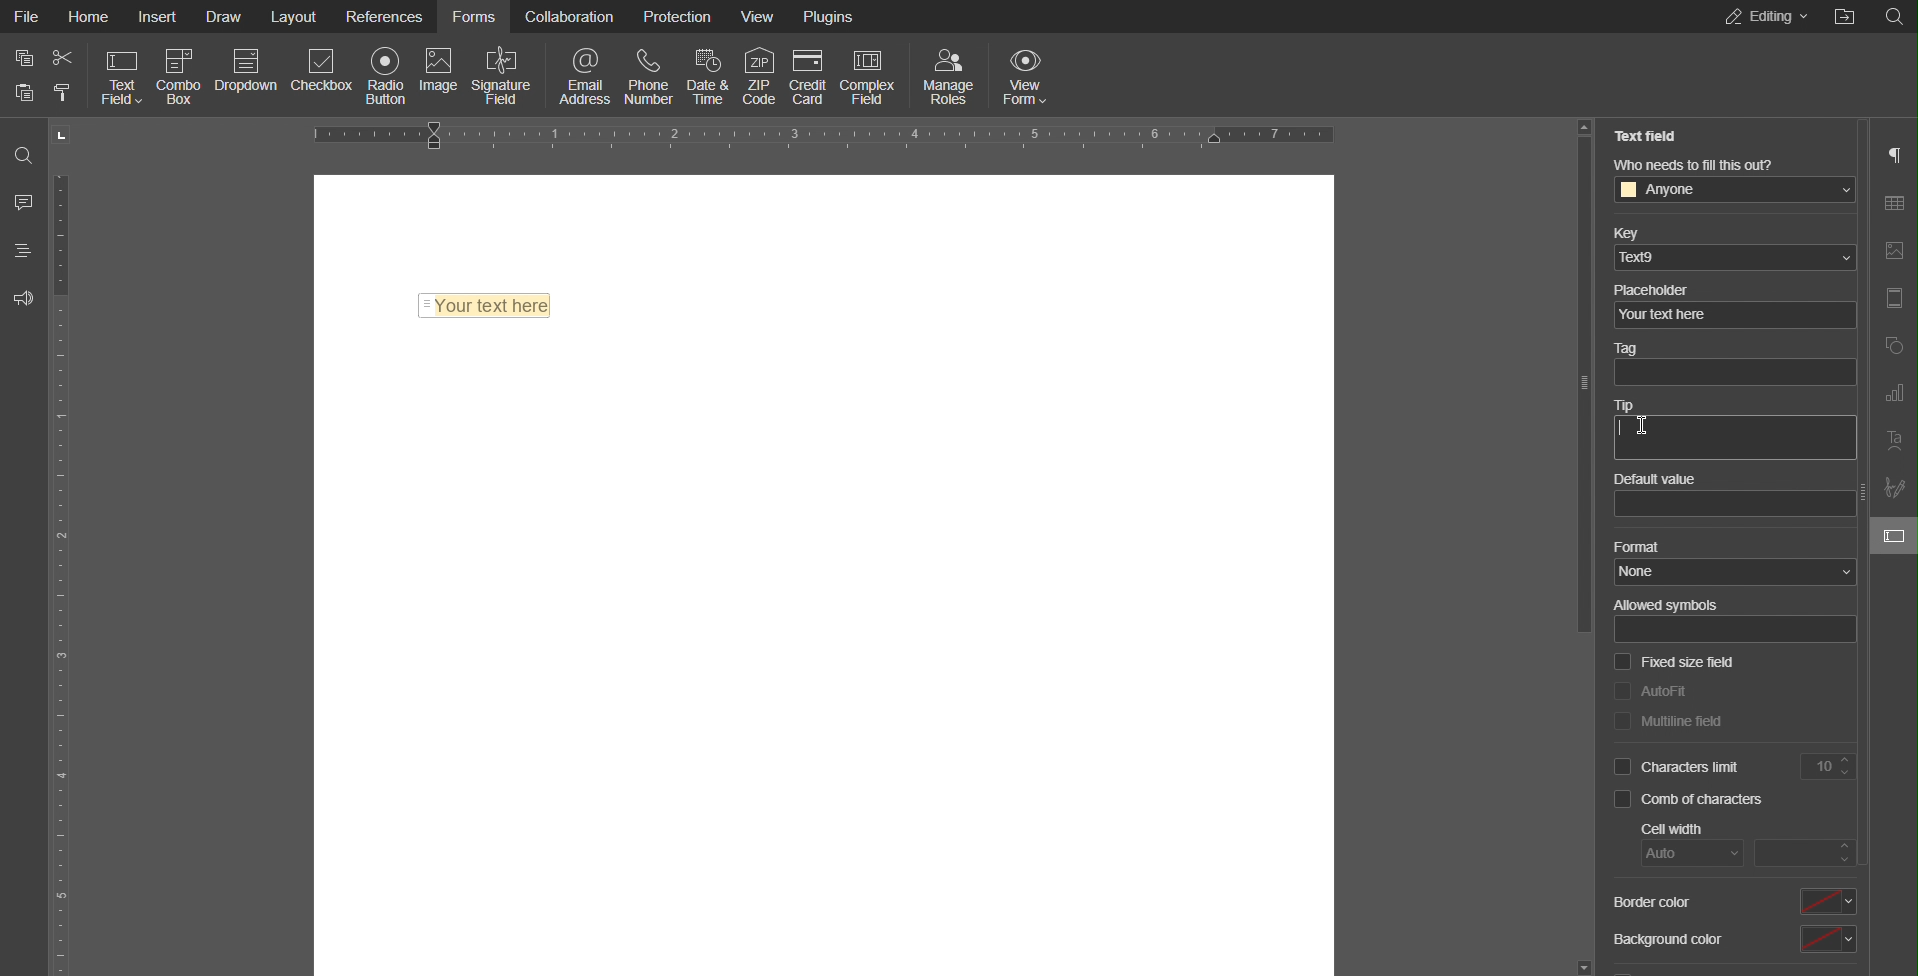  What do you see at coordinates (1633, 404) in the screenshot?
I see `Tip` at bounding box center [1633, 404].